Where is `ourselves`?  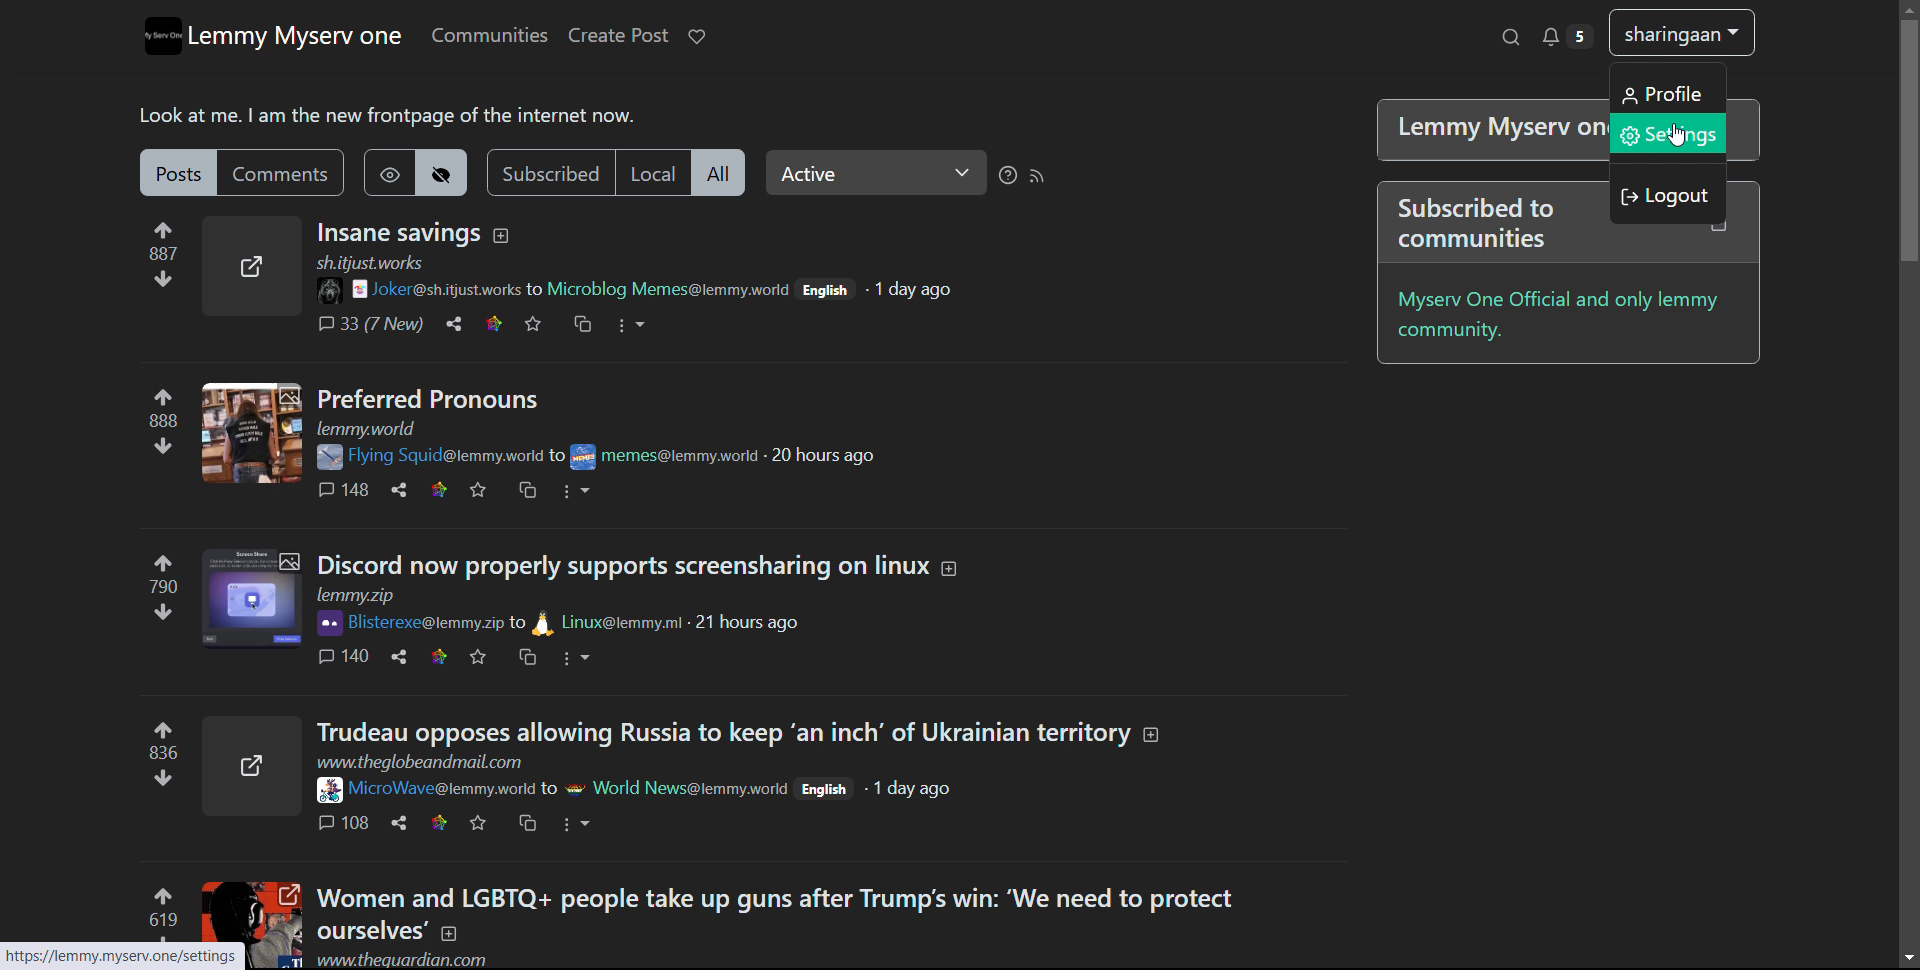
ourselves is located at coordinates (367, 935).